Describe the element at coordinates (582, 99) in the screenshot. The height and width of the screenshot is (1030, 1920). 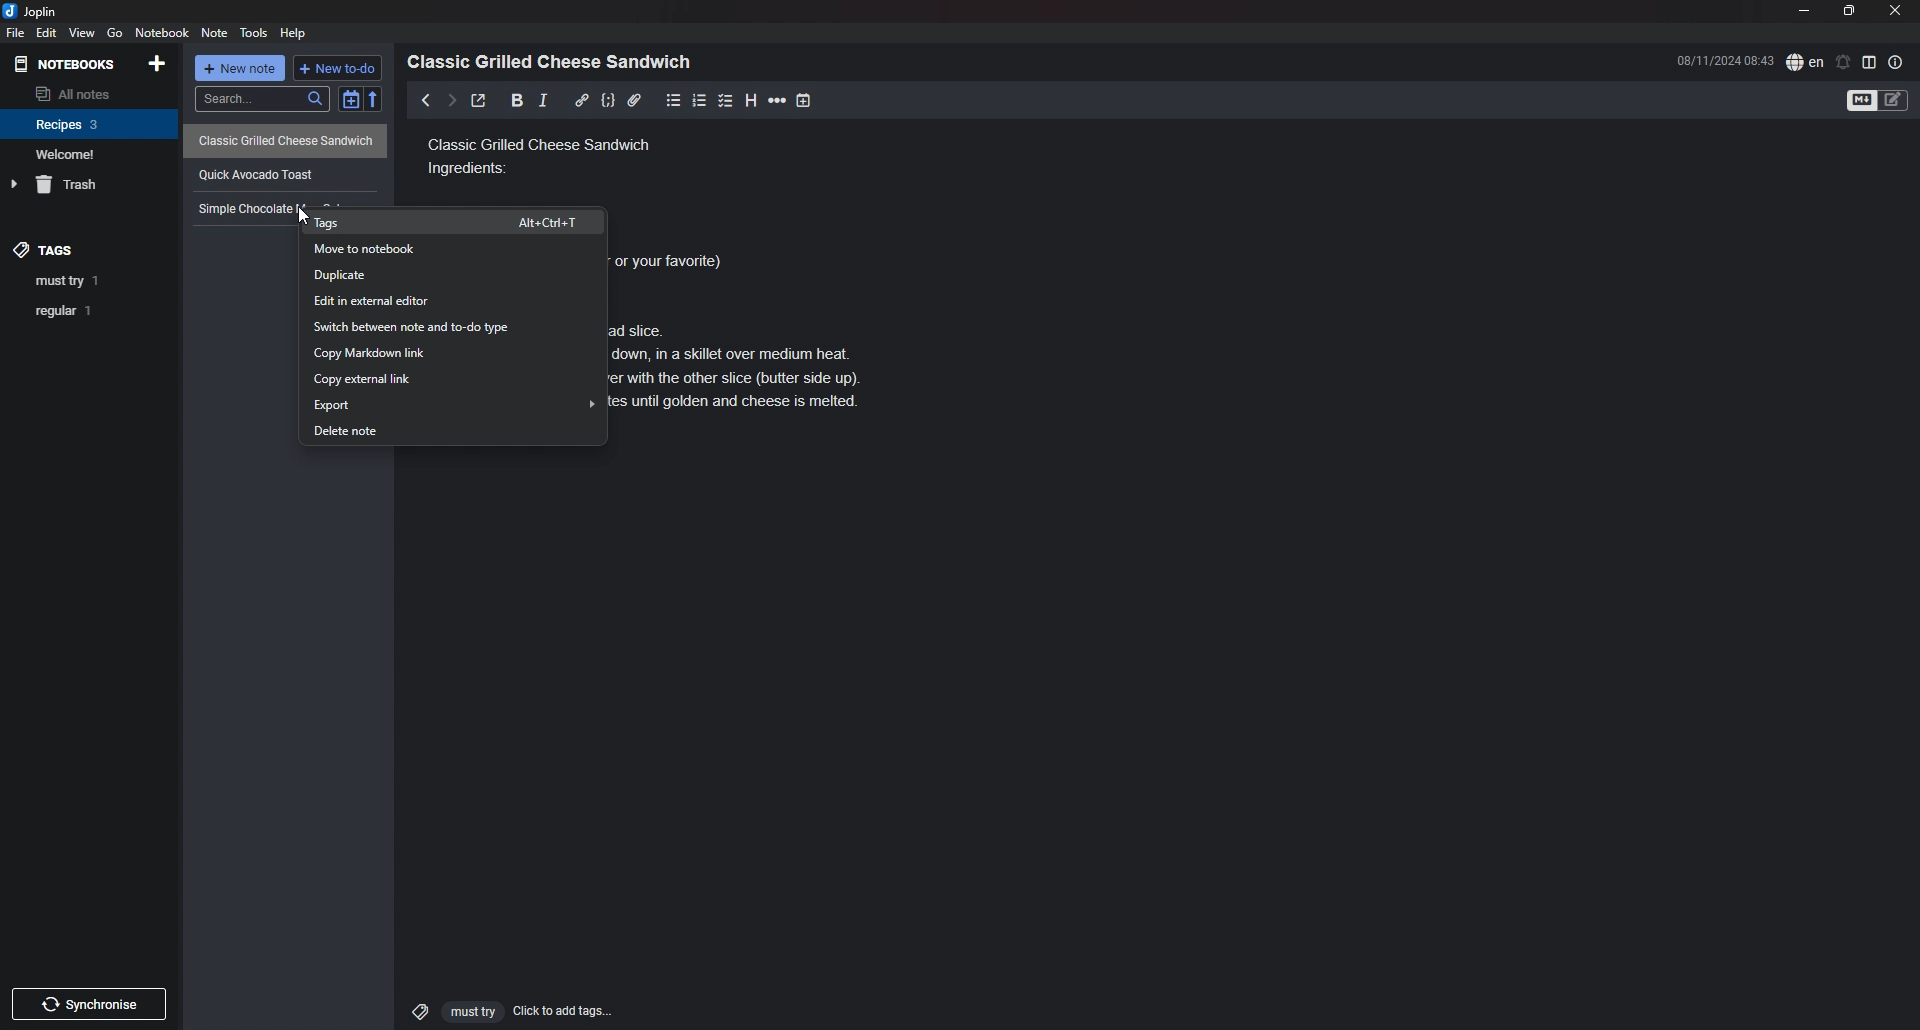
I see `hyperlink` at that location.